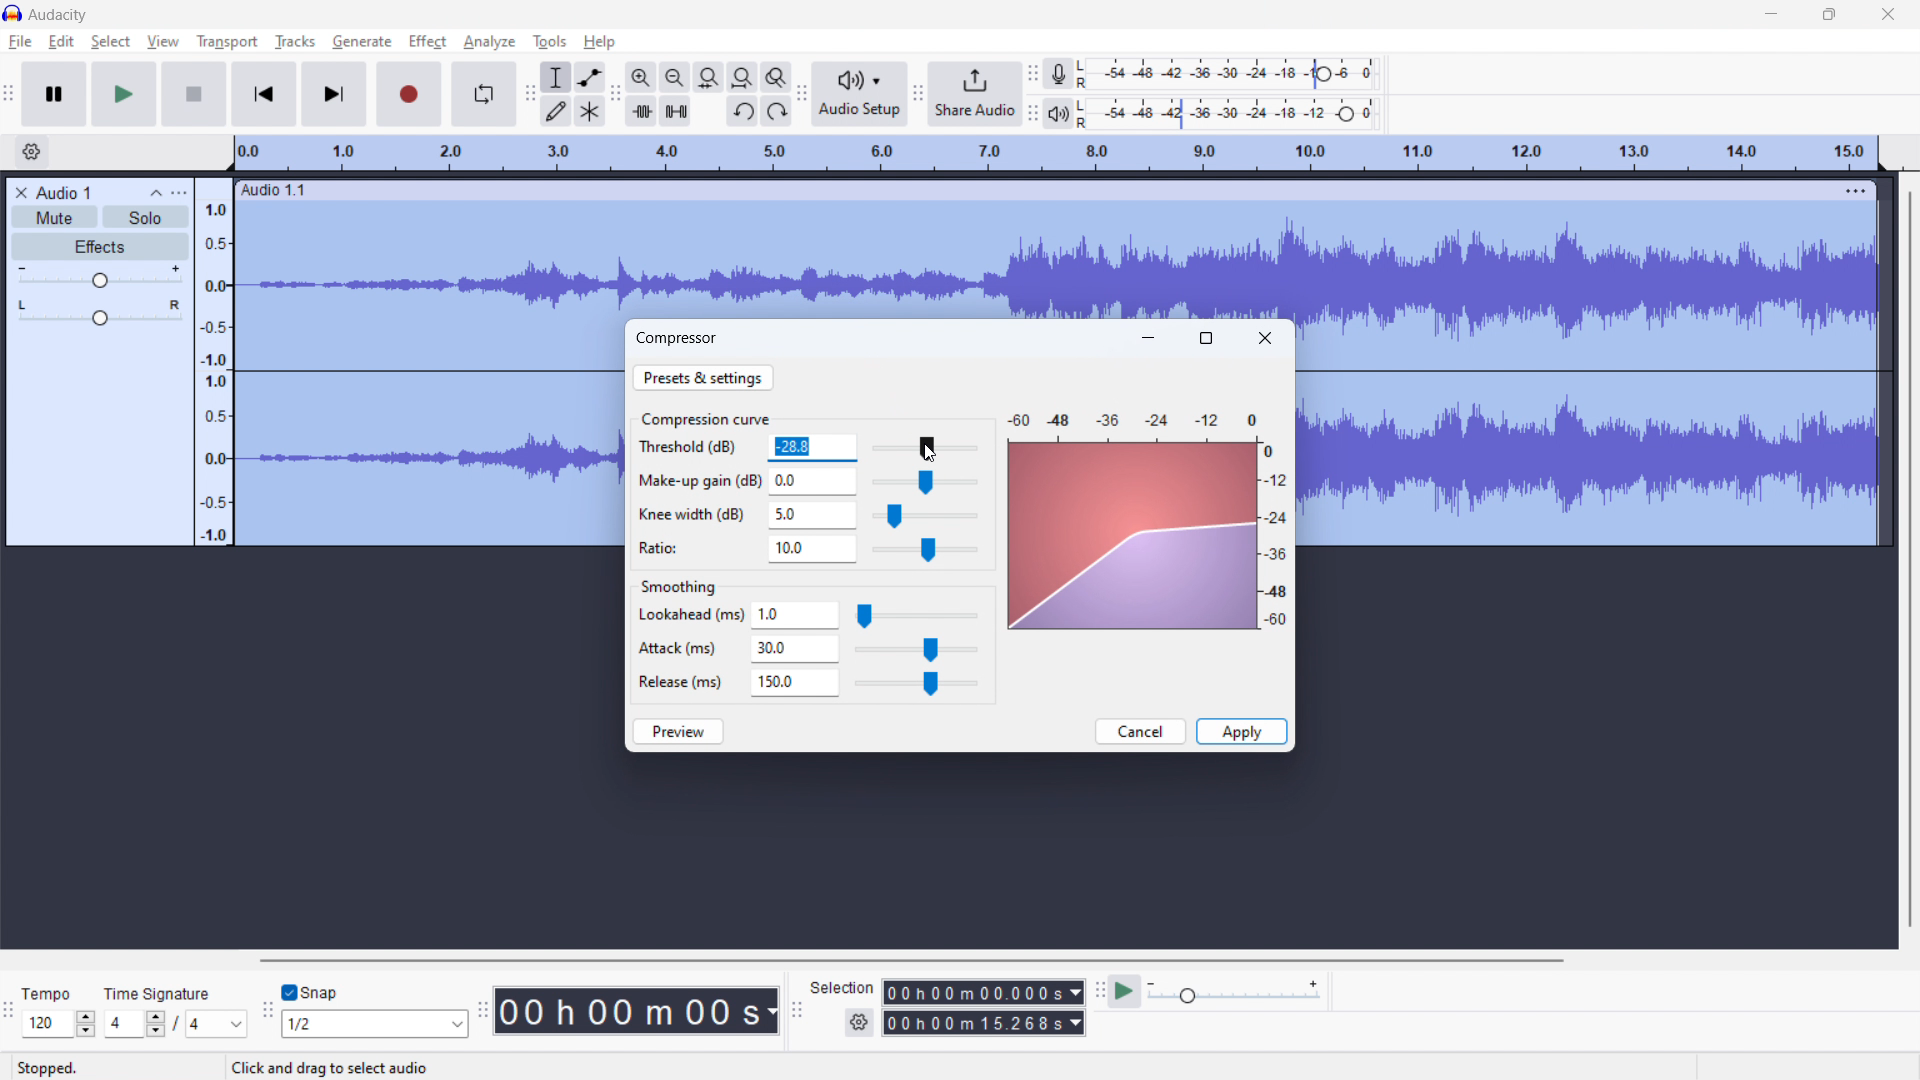  Describe the element at coordinates (813, 479) in the screenshot. I see `0.0` at that location.